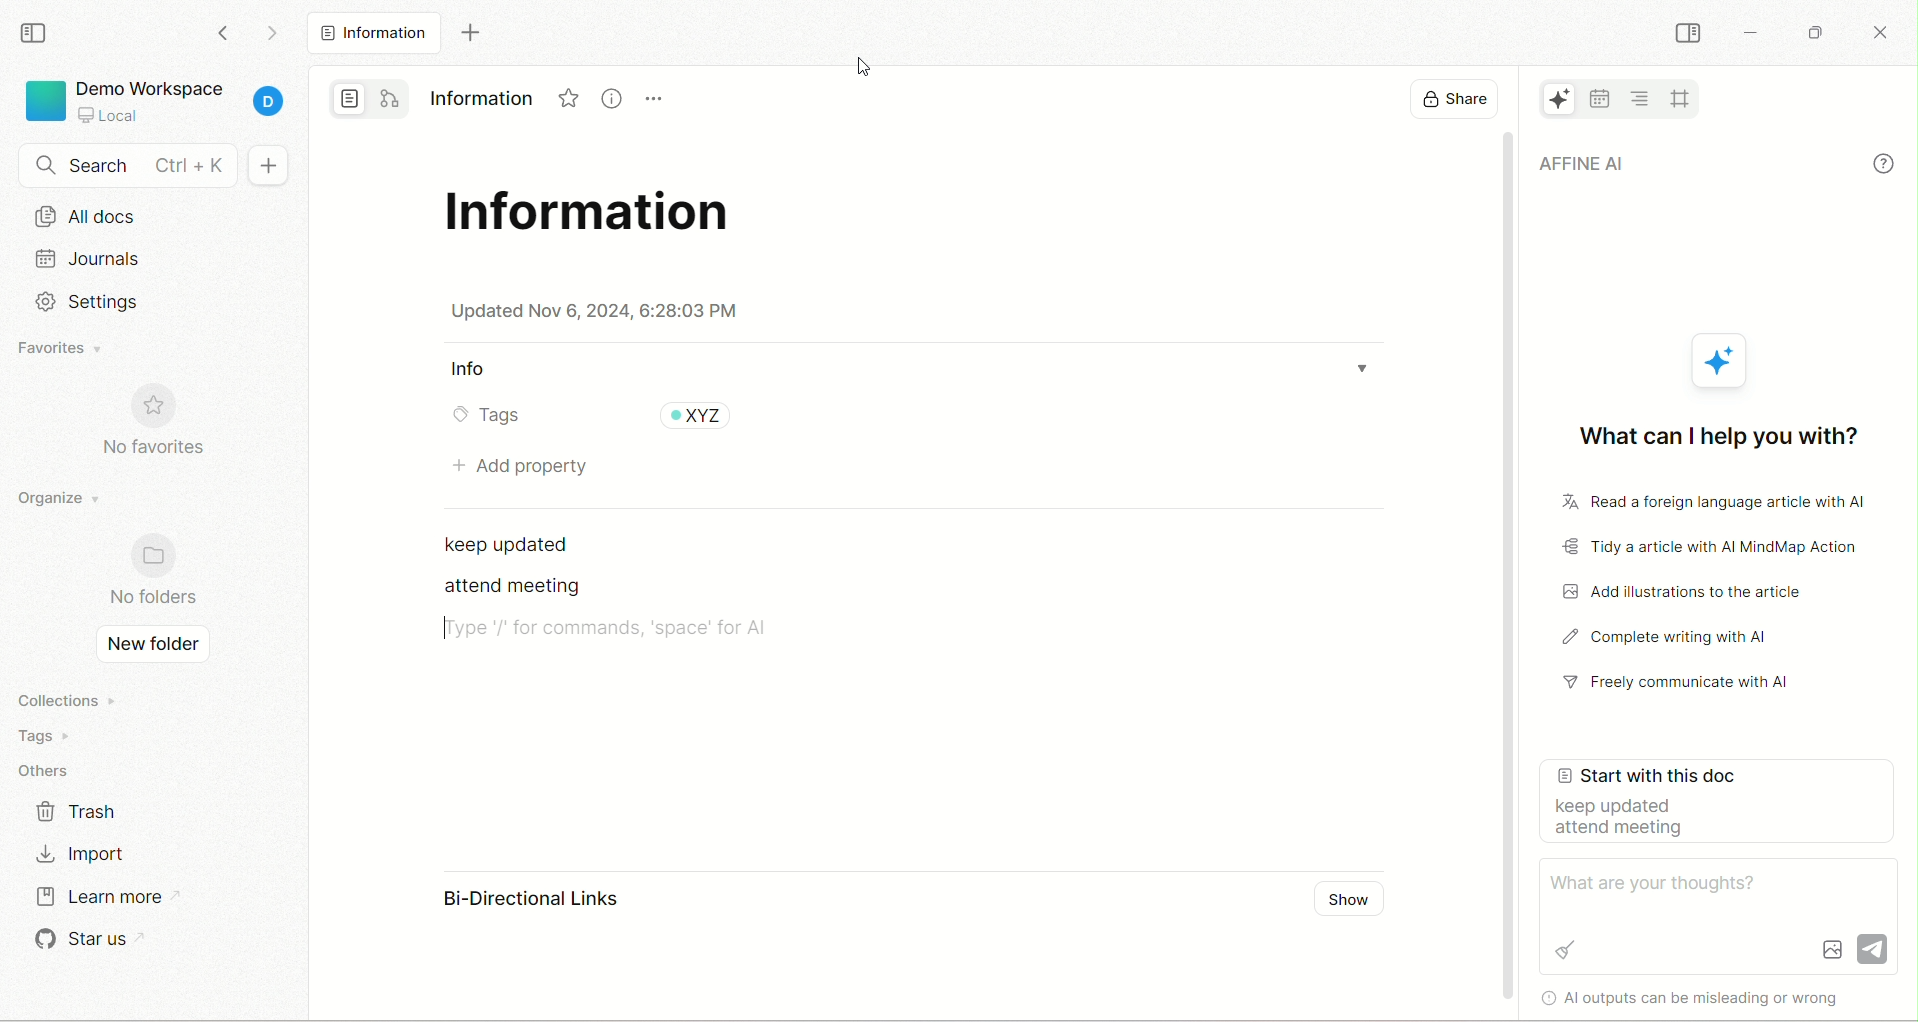 The width and height of the screenshot is (1918, 1022). I want to click on logo, so click(43, 104).